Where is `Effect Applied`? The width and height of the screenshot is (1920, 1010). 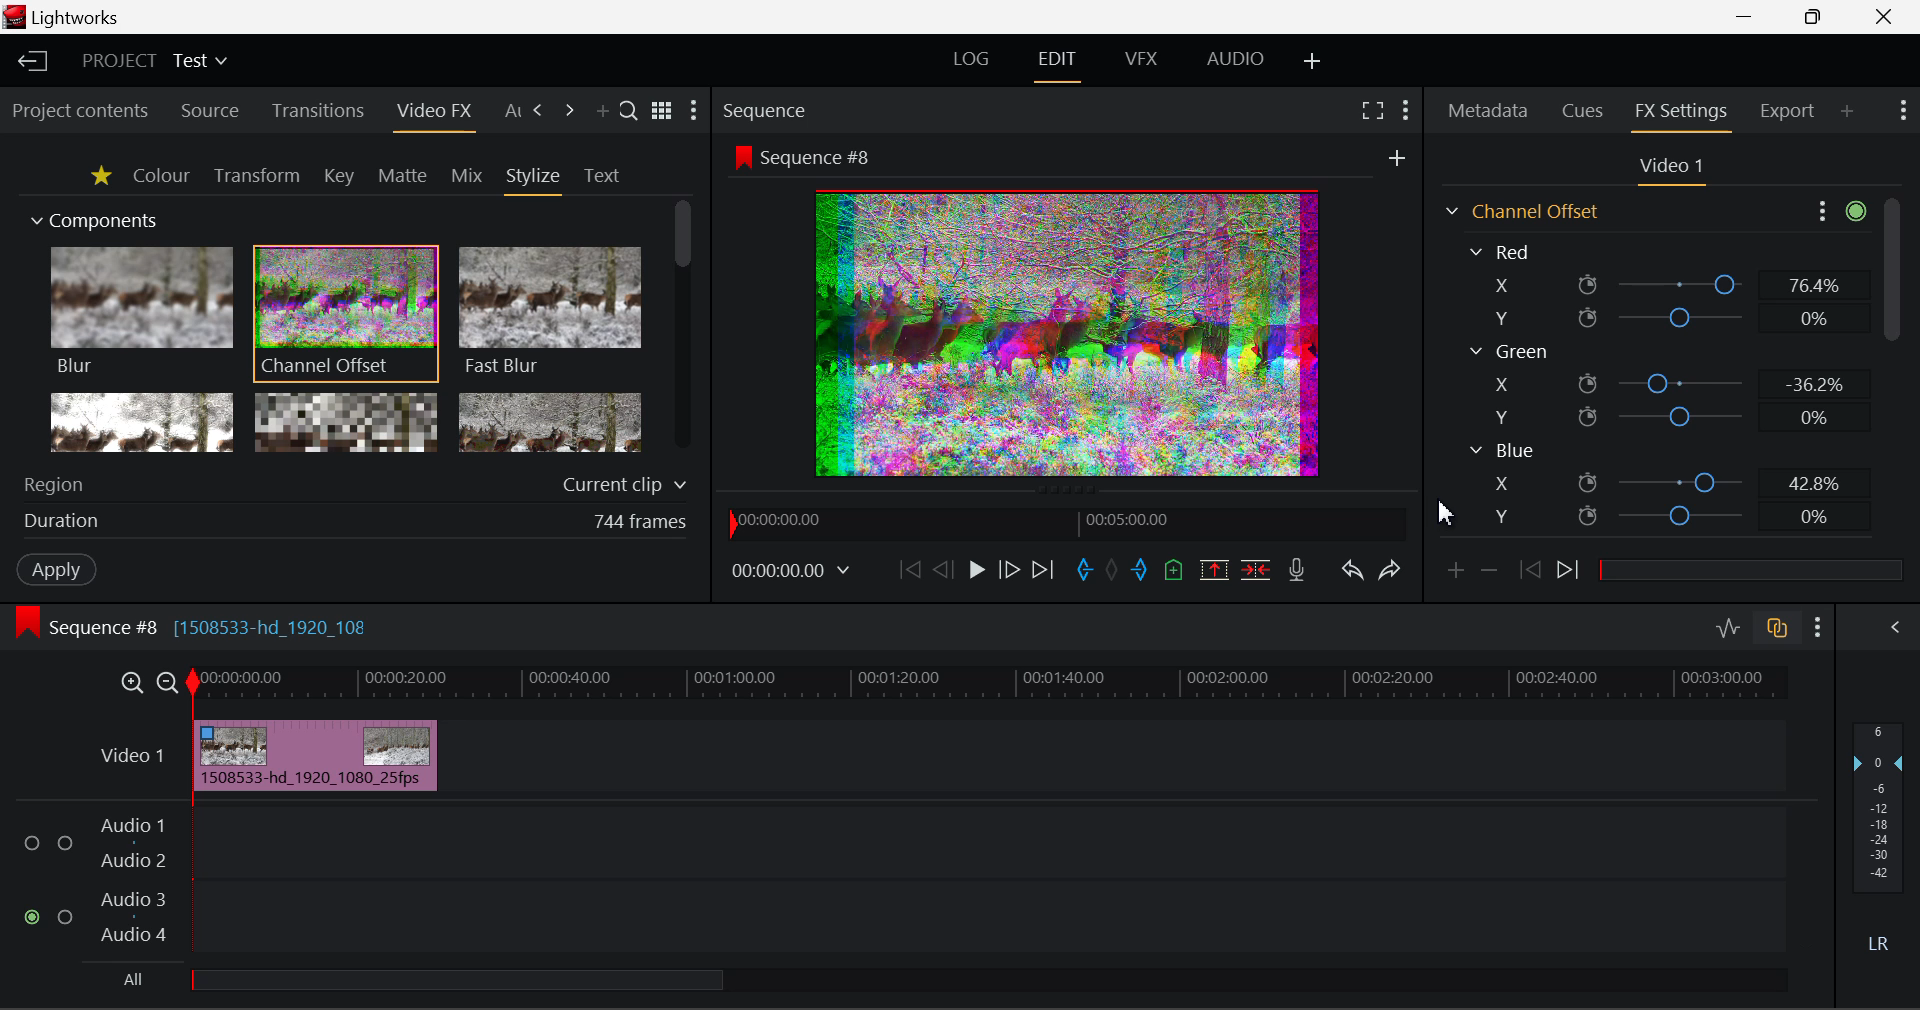 Effect Applied is located at coordinates (317, 752).